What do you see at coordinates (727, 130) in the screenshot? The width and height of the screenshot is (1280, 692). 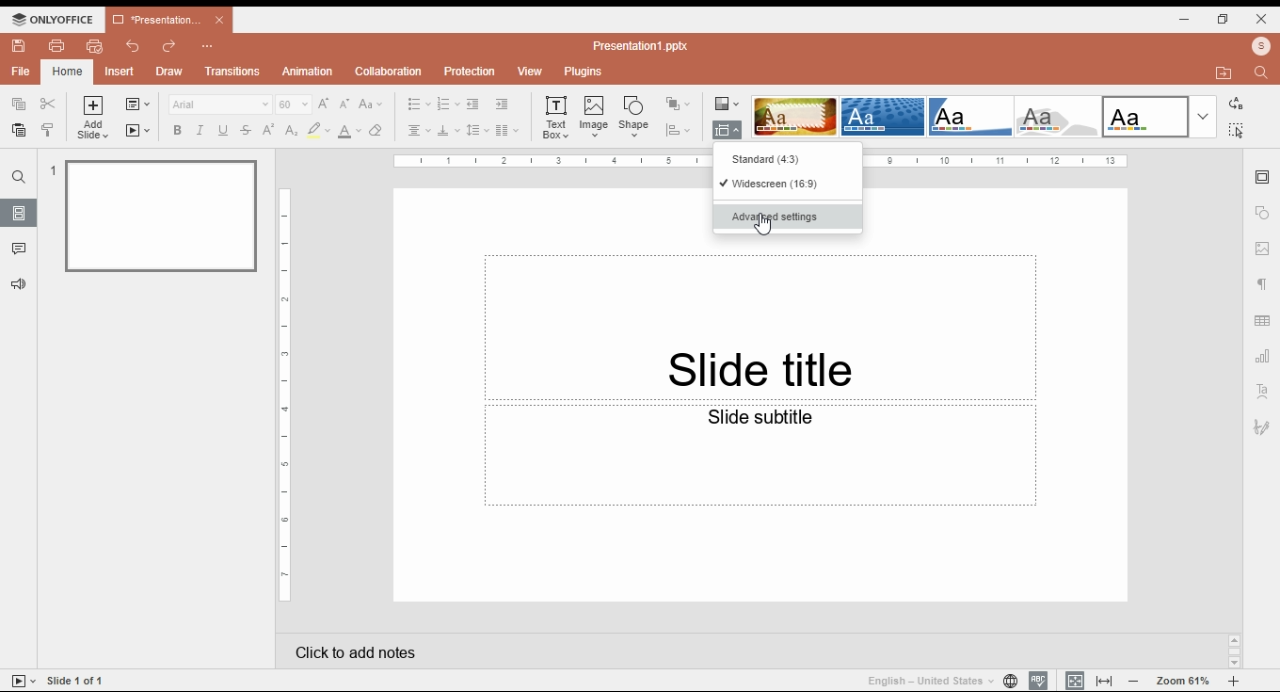 I see `change slide size` at bounding box center [727, 130].